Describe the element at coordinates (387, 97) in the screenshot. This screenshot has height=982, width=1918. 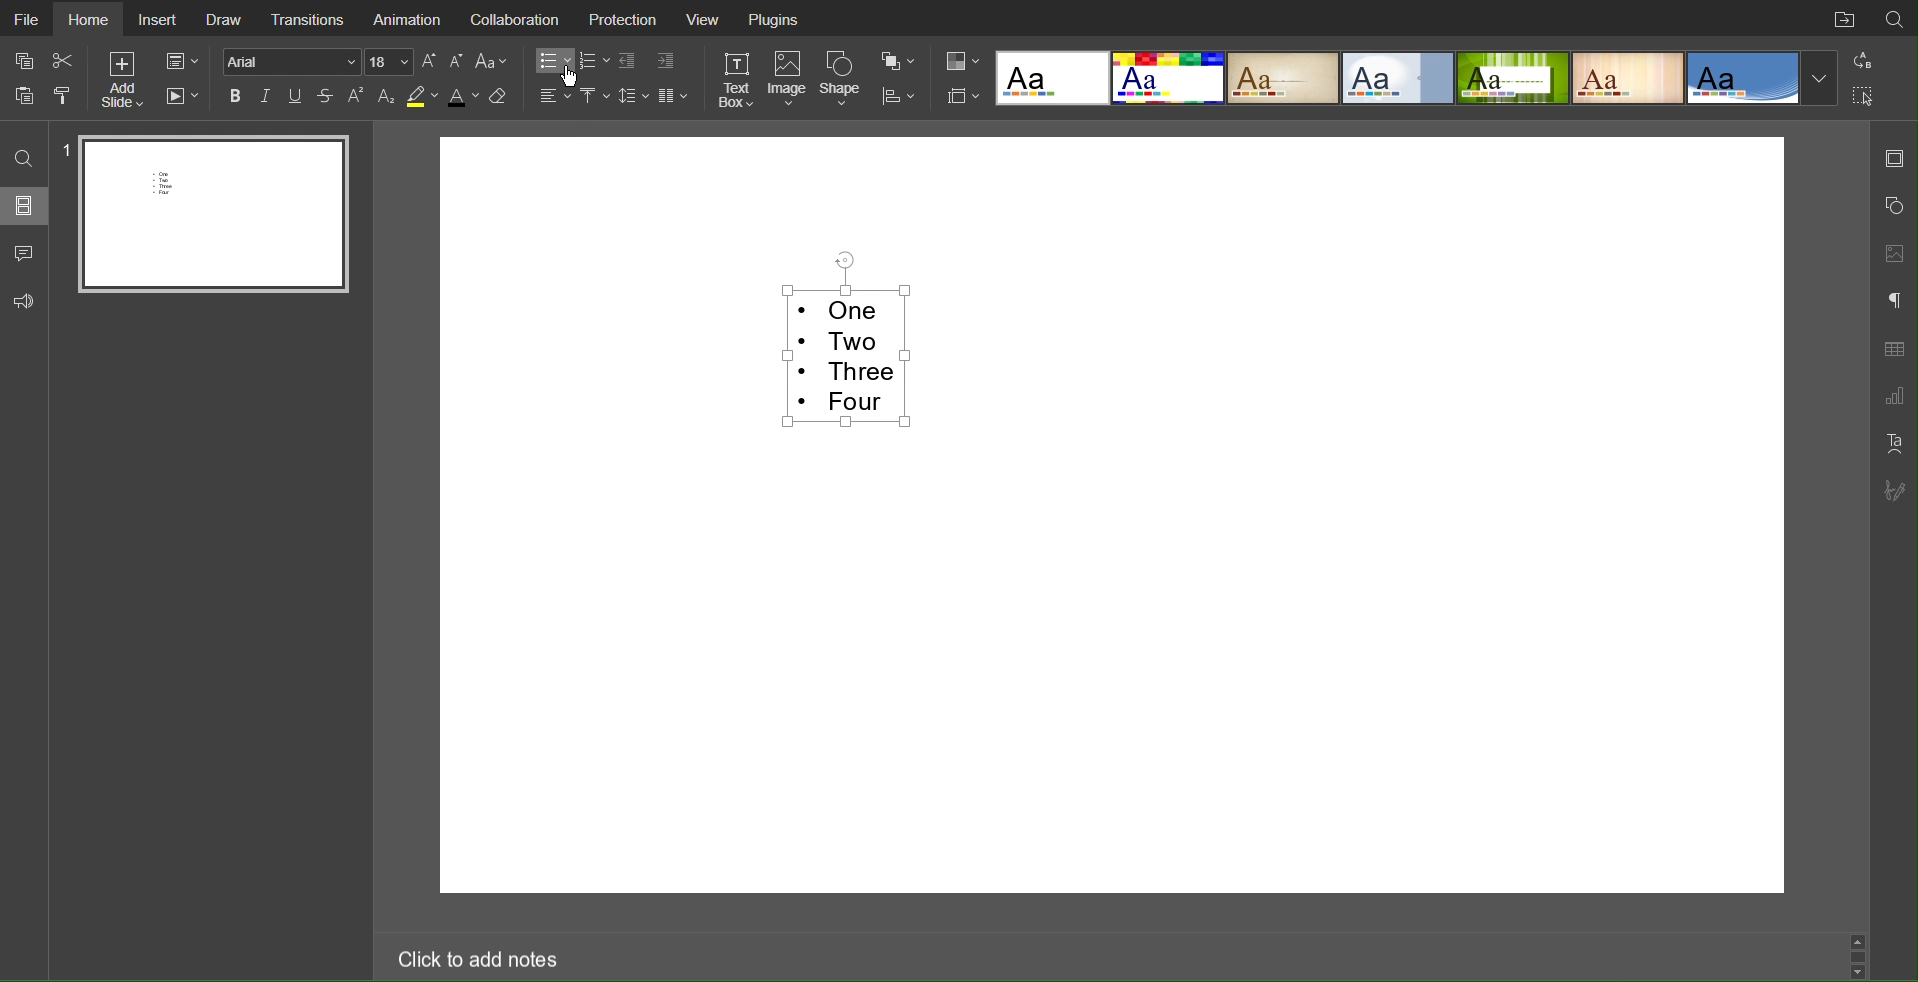
I see `Subscript` at that location.